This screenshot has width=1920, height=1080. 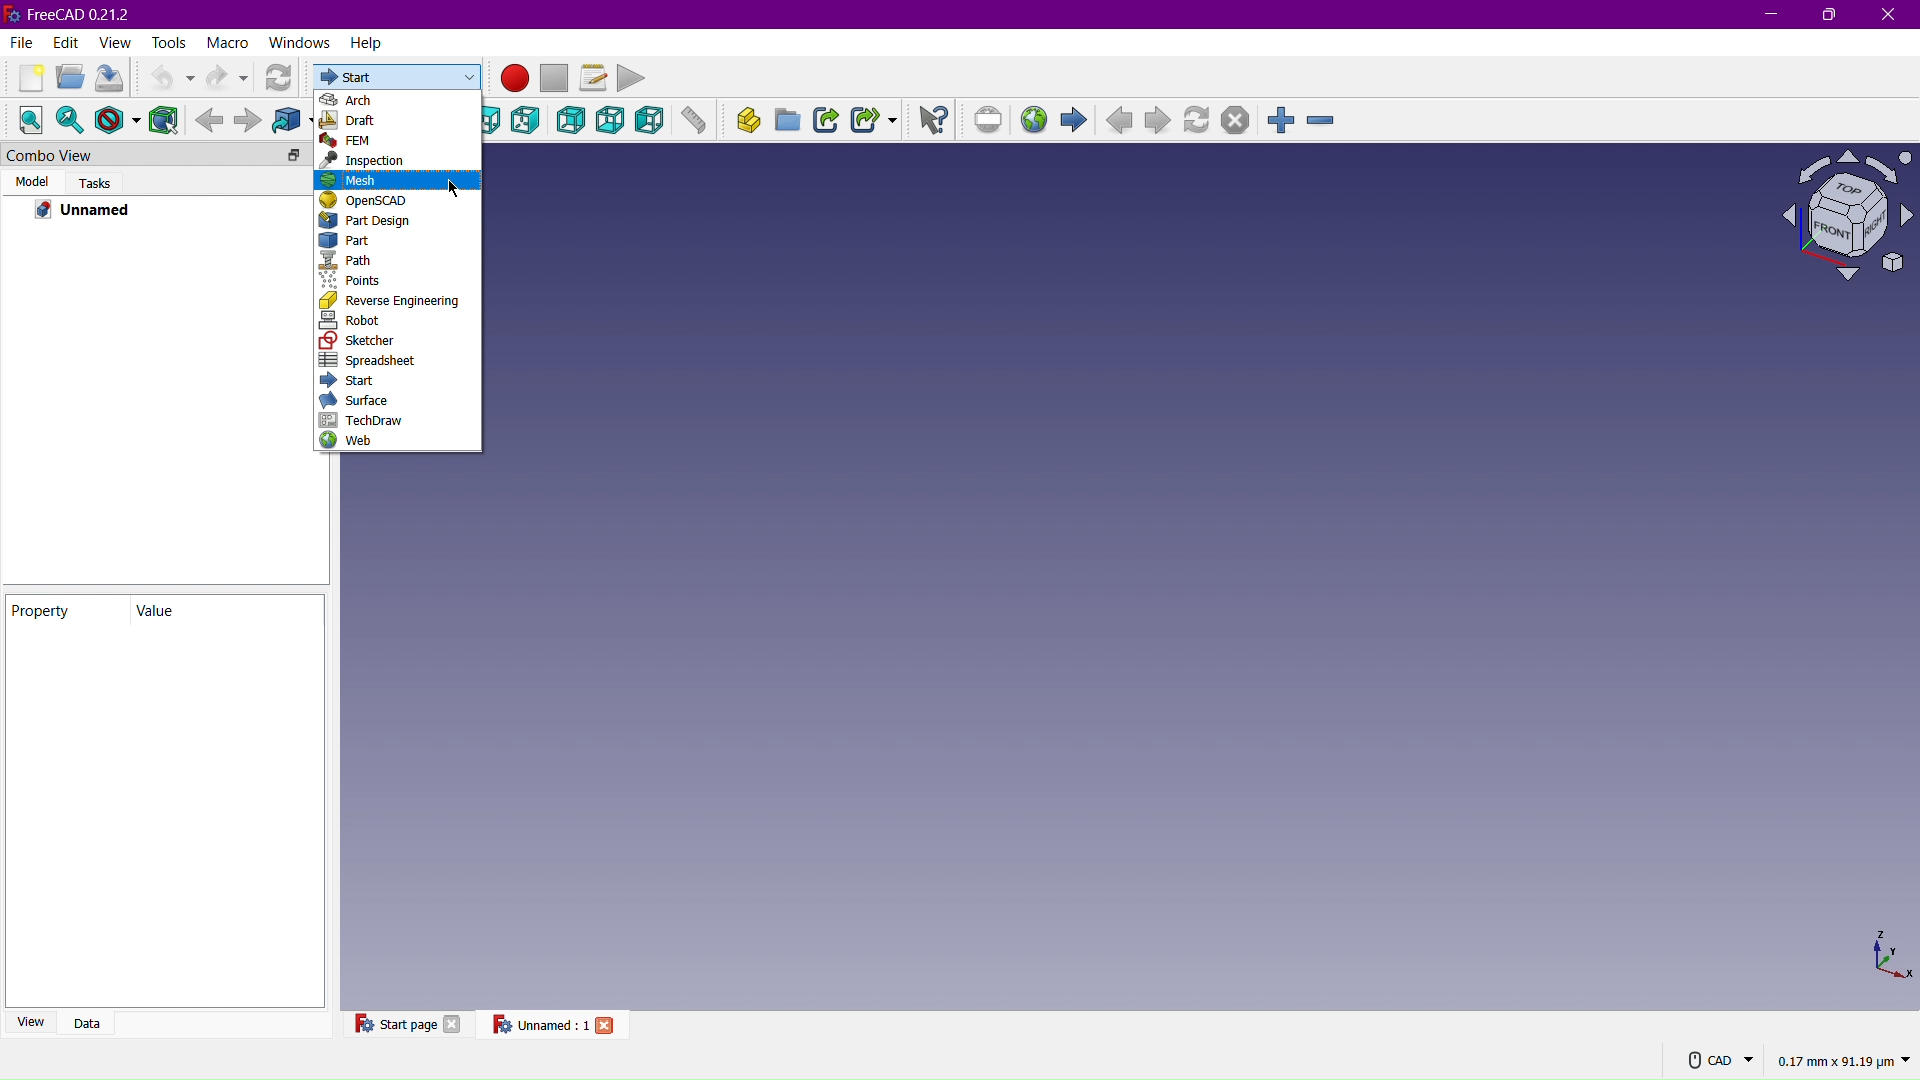 I want to click on Forward, so click(x=249, y=120).